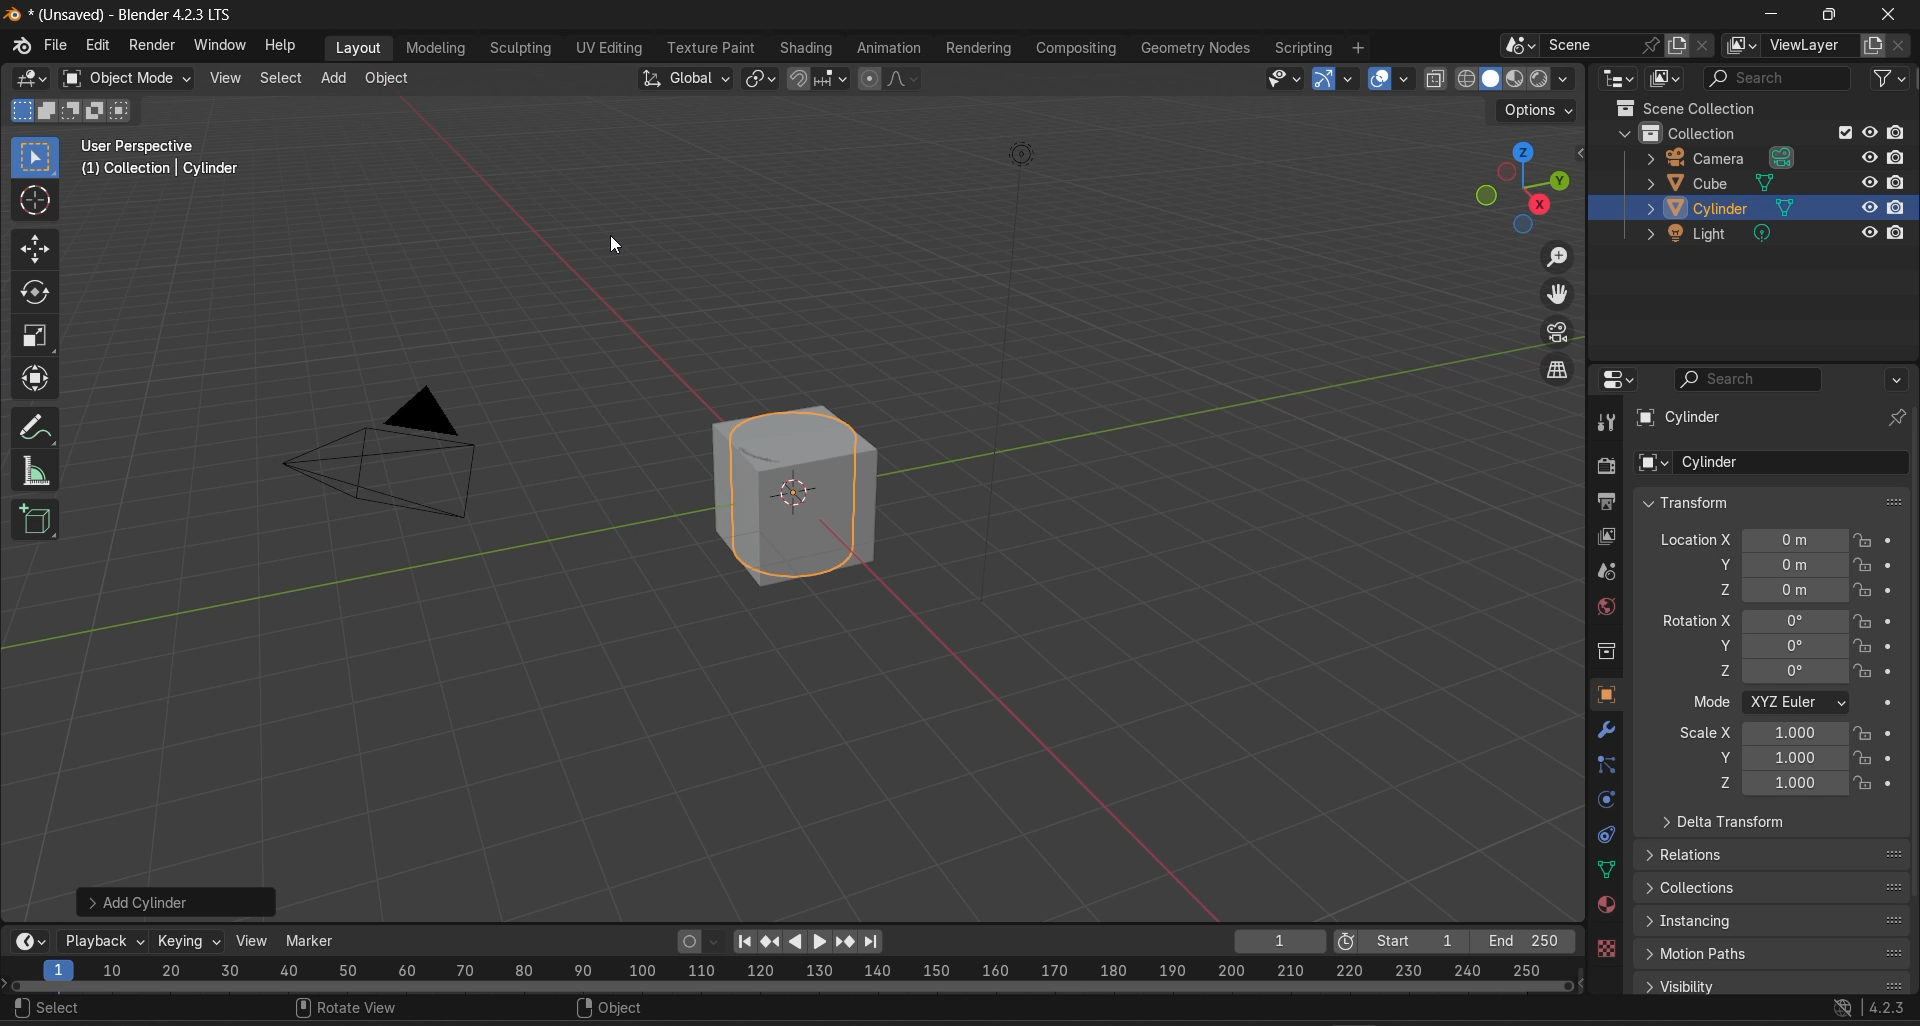 This screenshot has width=1920, height=1026. What do you see at coordinates (1771, 857) in the screenshot?
I see `relations` at bounding box center [1771, 857].